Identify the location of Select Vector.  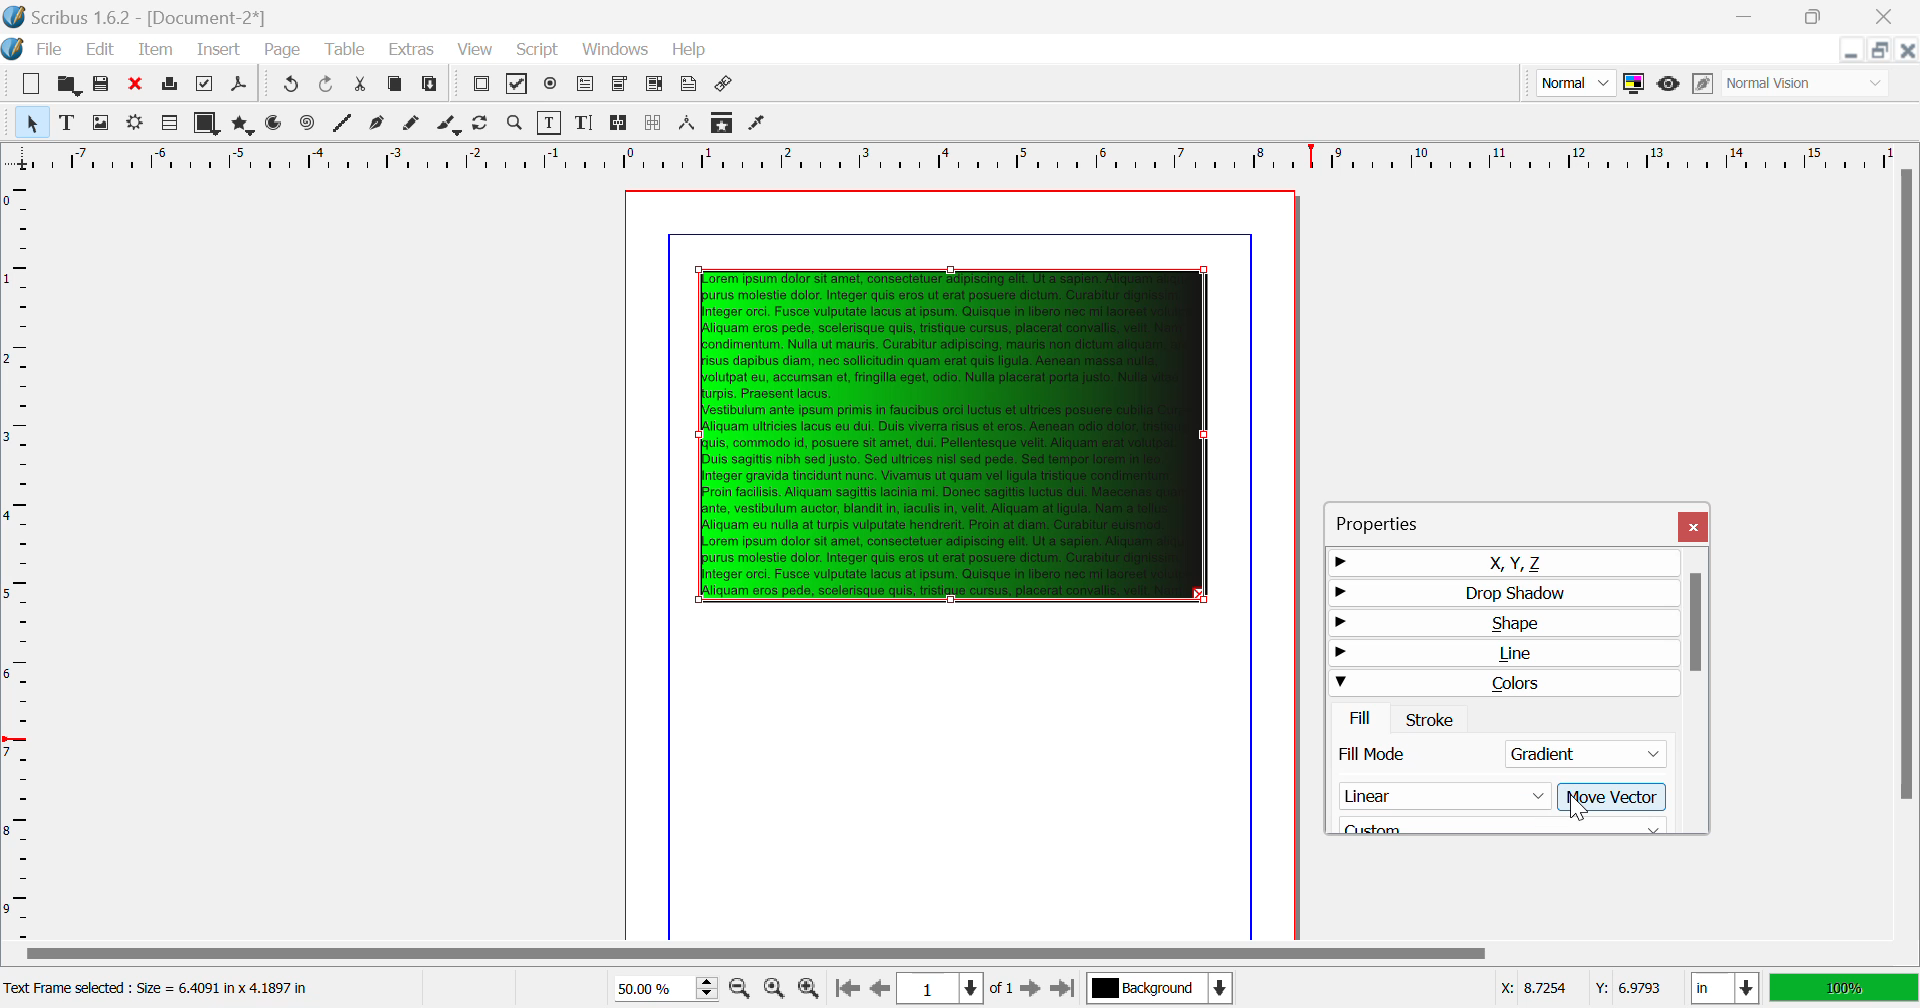
(1496, 796).